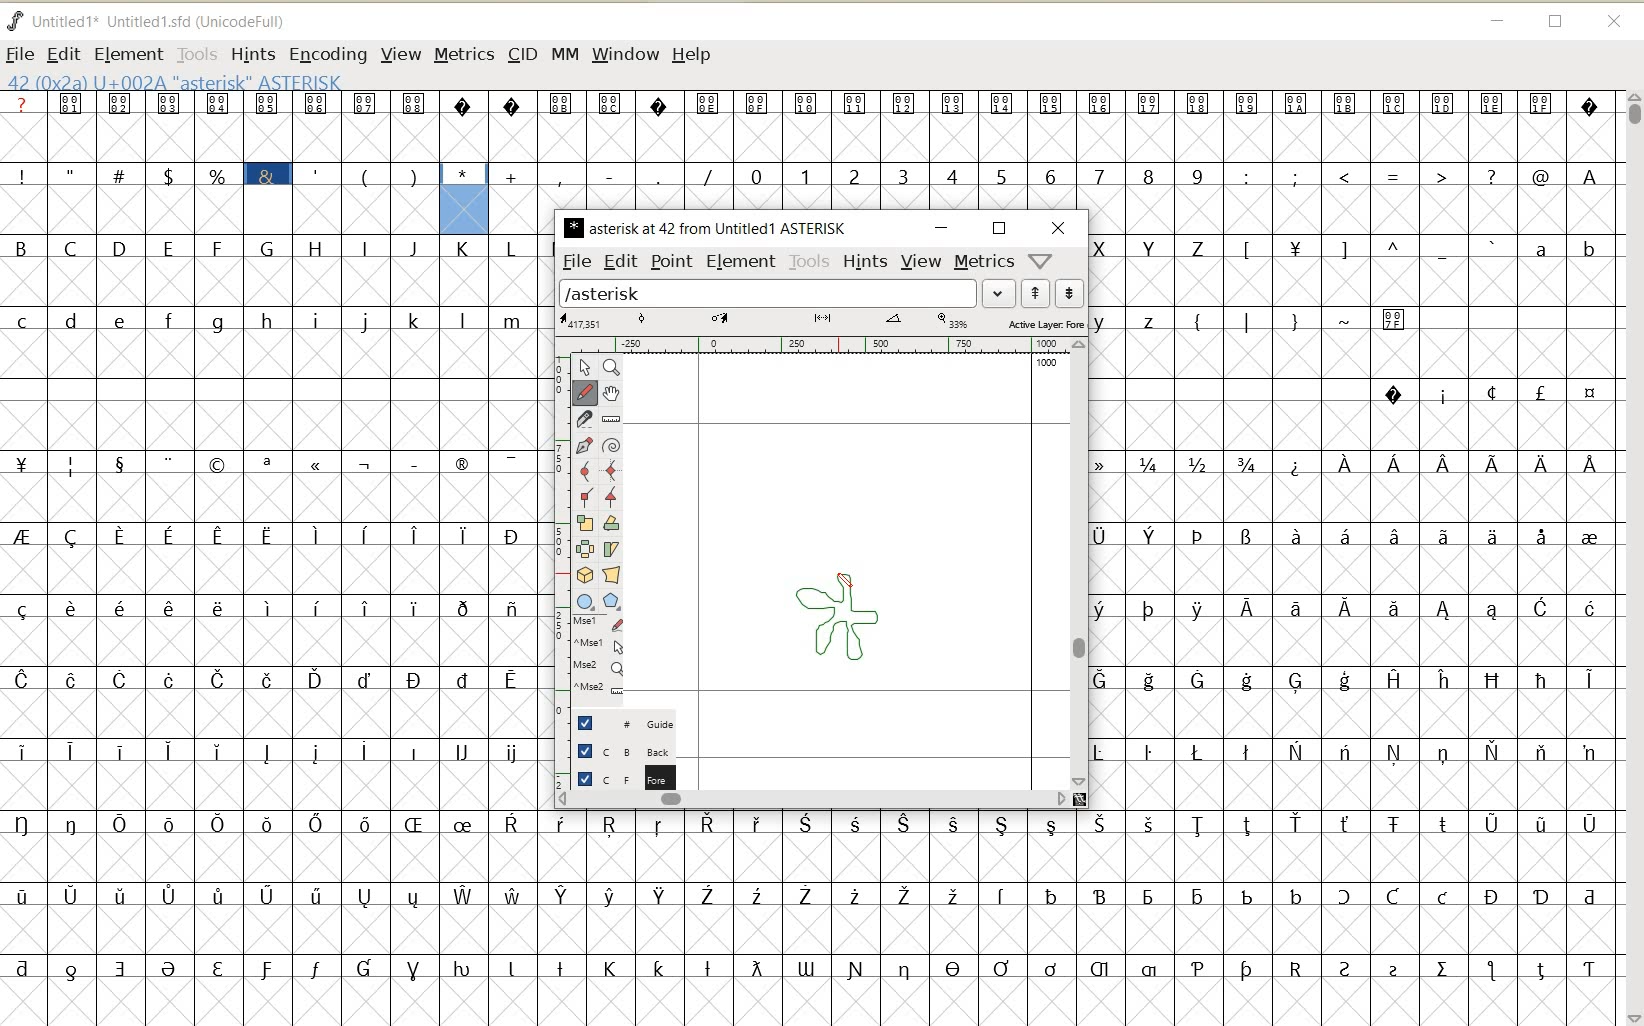 This screenshot has height=1026, width=1644. I want to click on add a point, then drag out its control points, so click(582, 445).